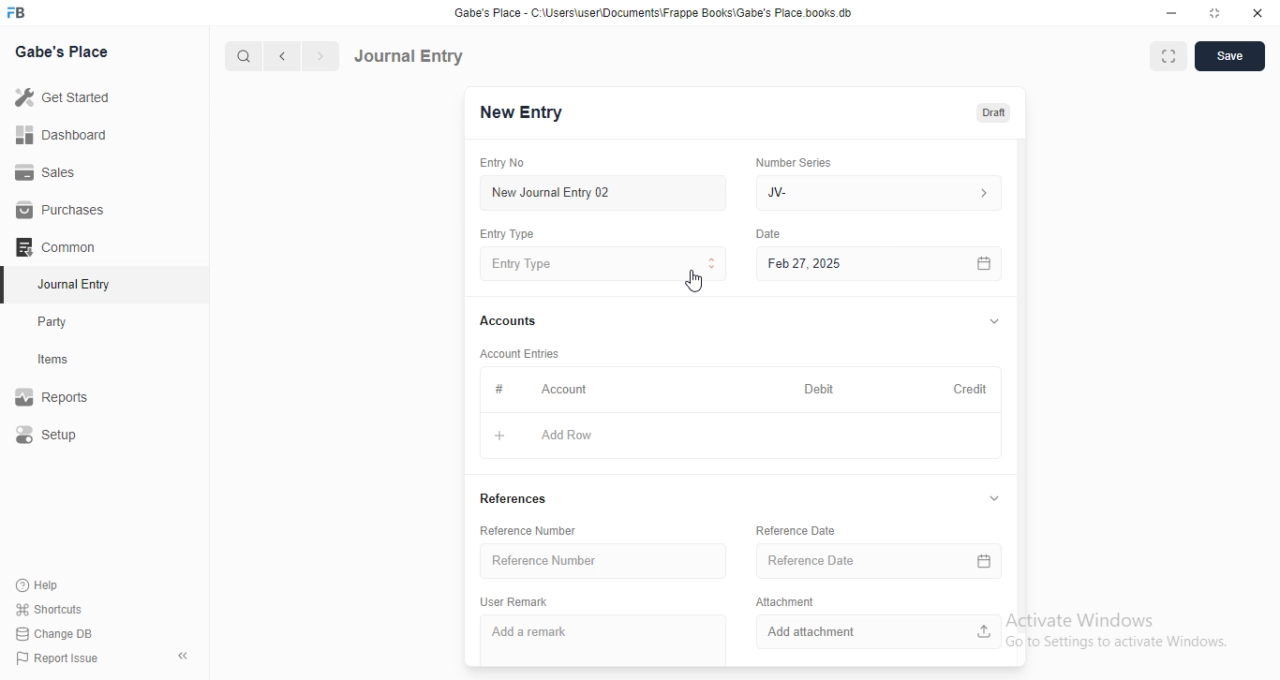 Image resolution: width=1280 pixels, height=680 pixels. I want to click on ‘Add a remark, so click(604, 636).